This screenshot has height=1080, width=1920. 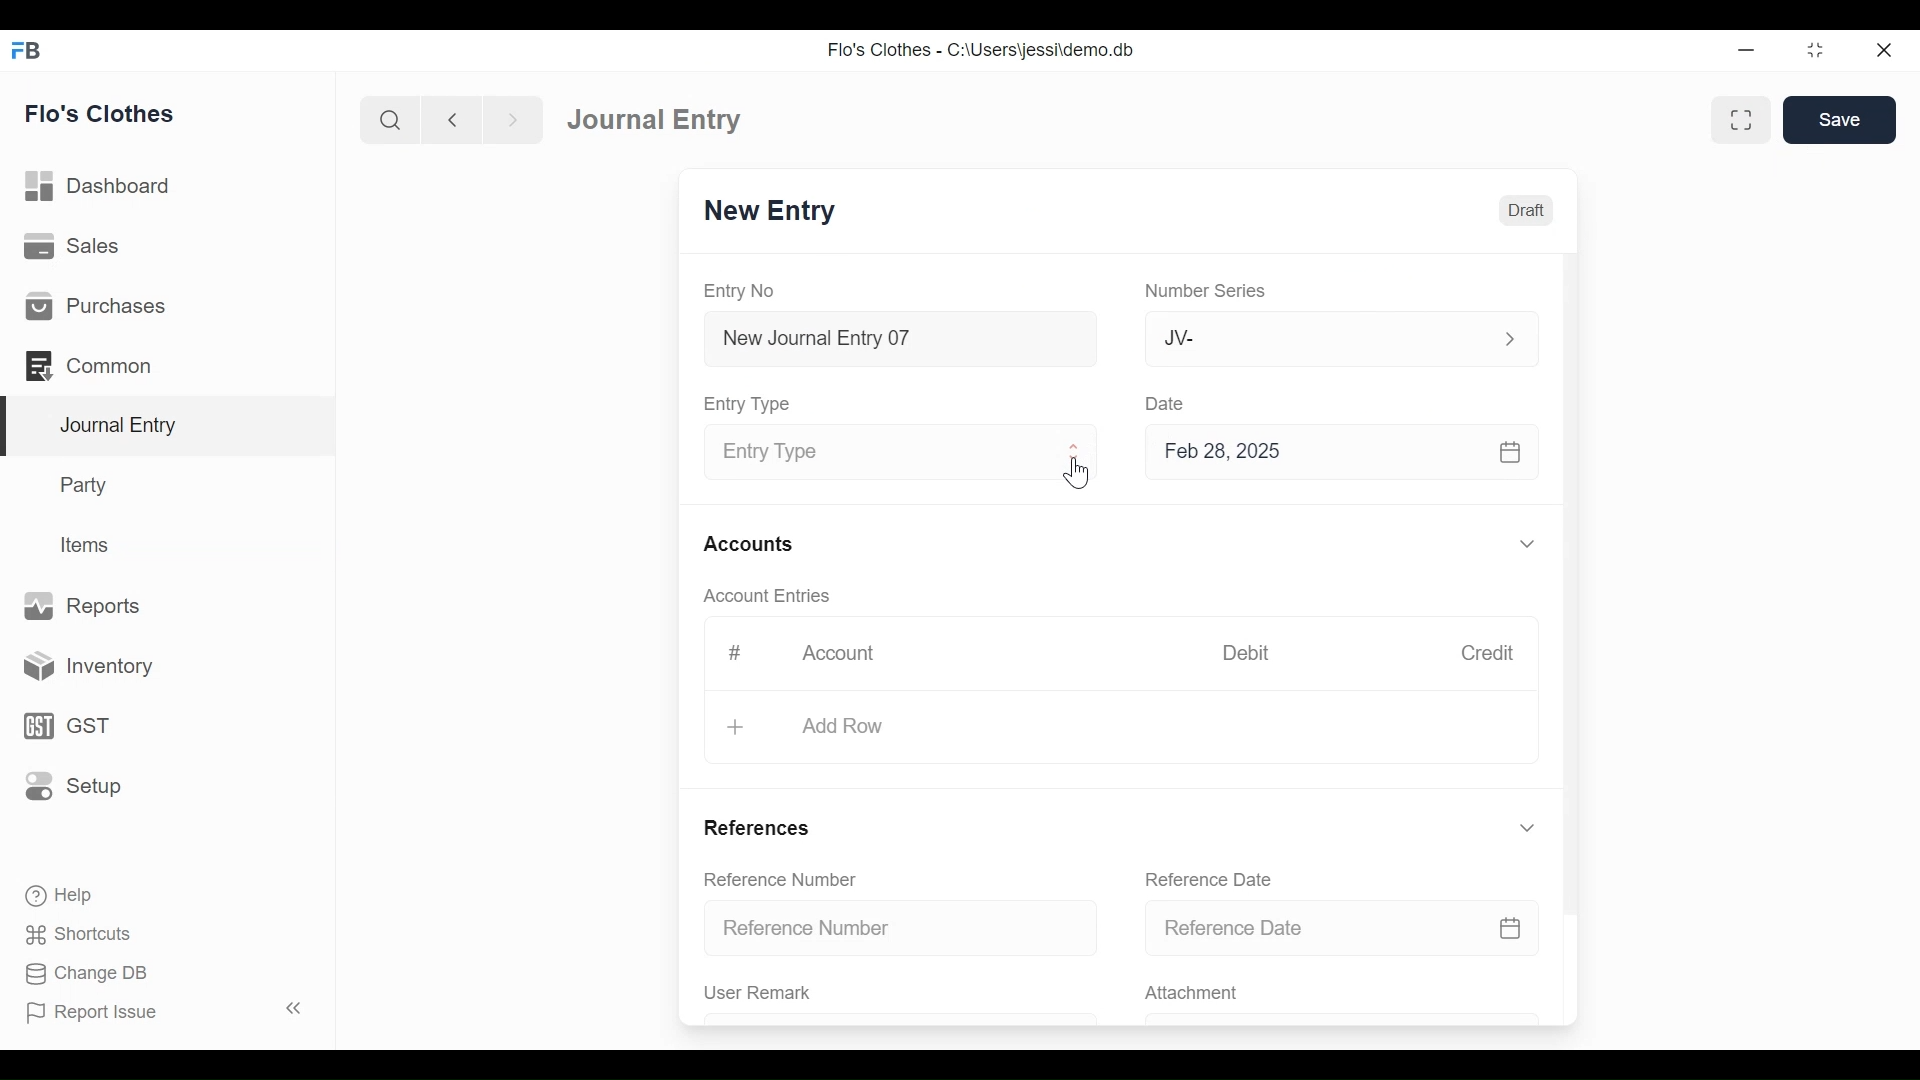 I want to click on Toggle form and full width, so click(x=1741, y=121).